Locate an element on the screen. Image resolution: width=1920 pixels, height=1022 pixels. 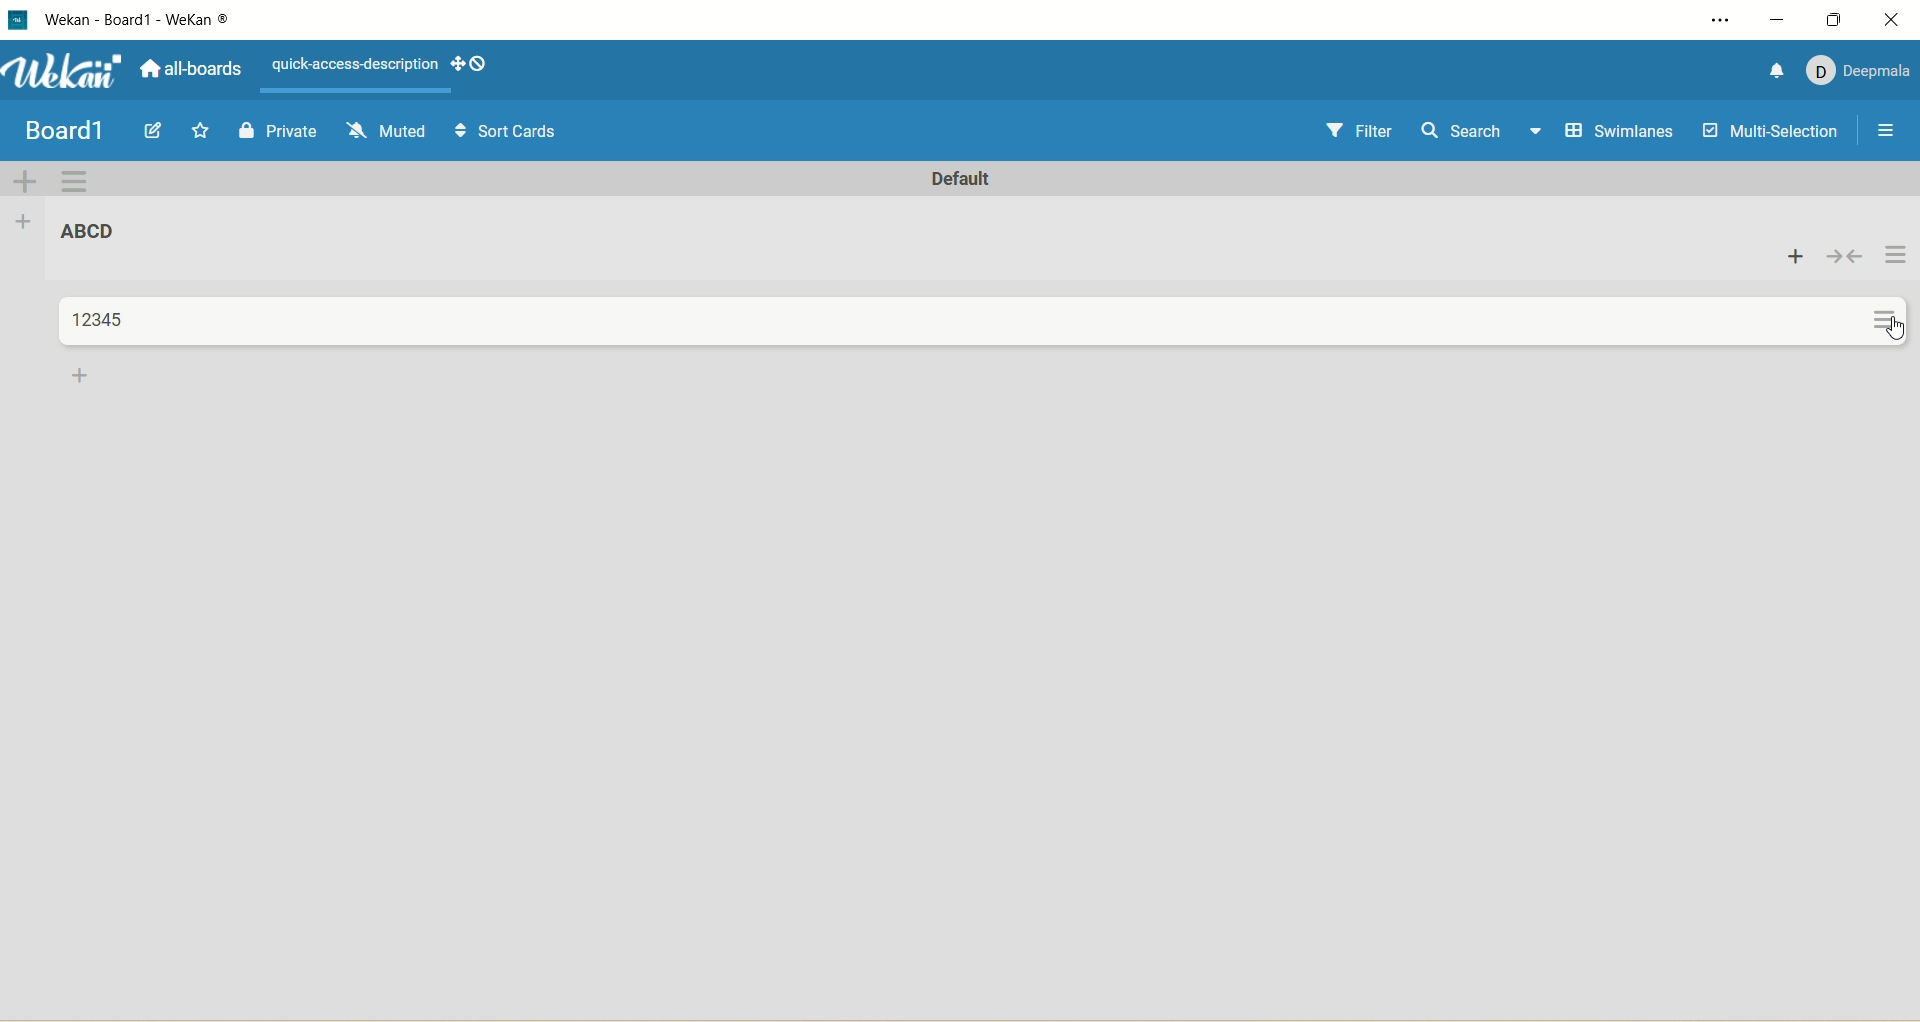
list title is located at coordinates (89, 230).